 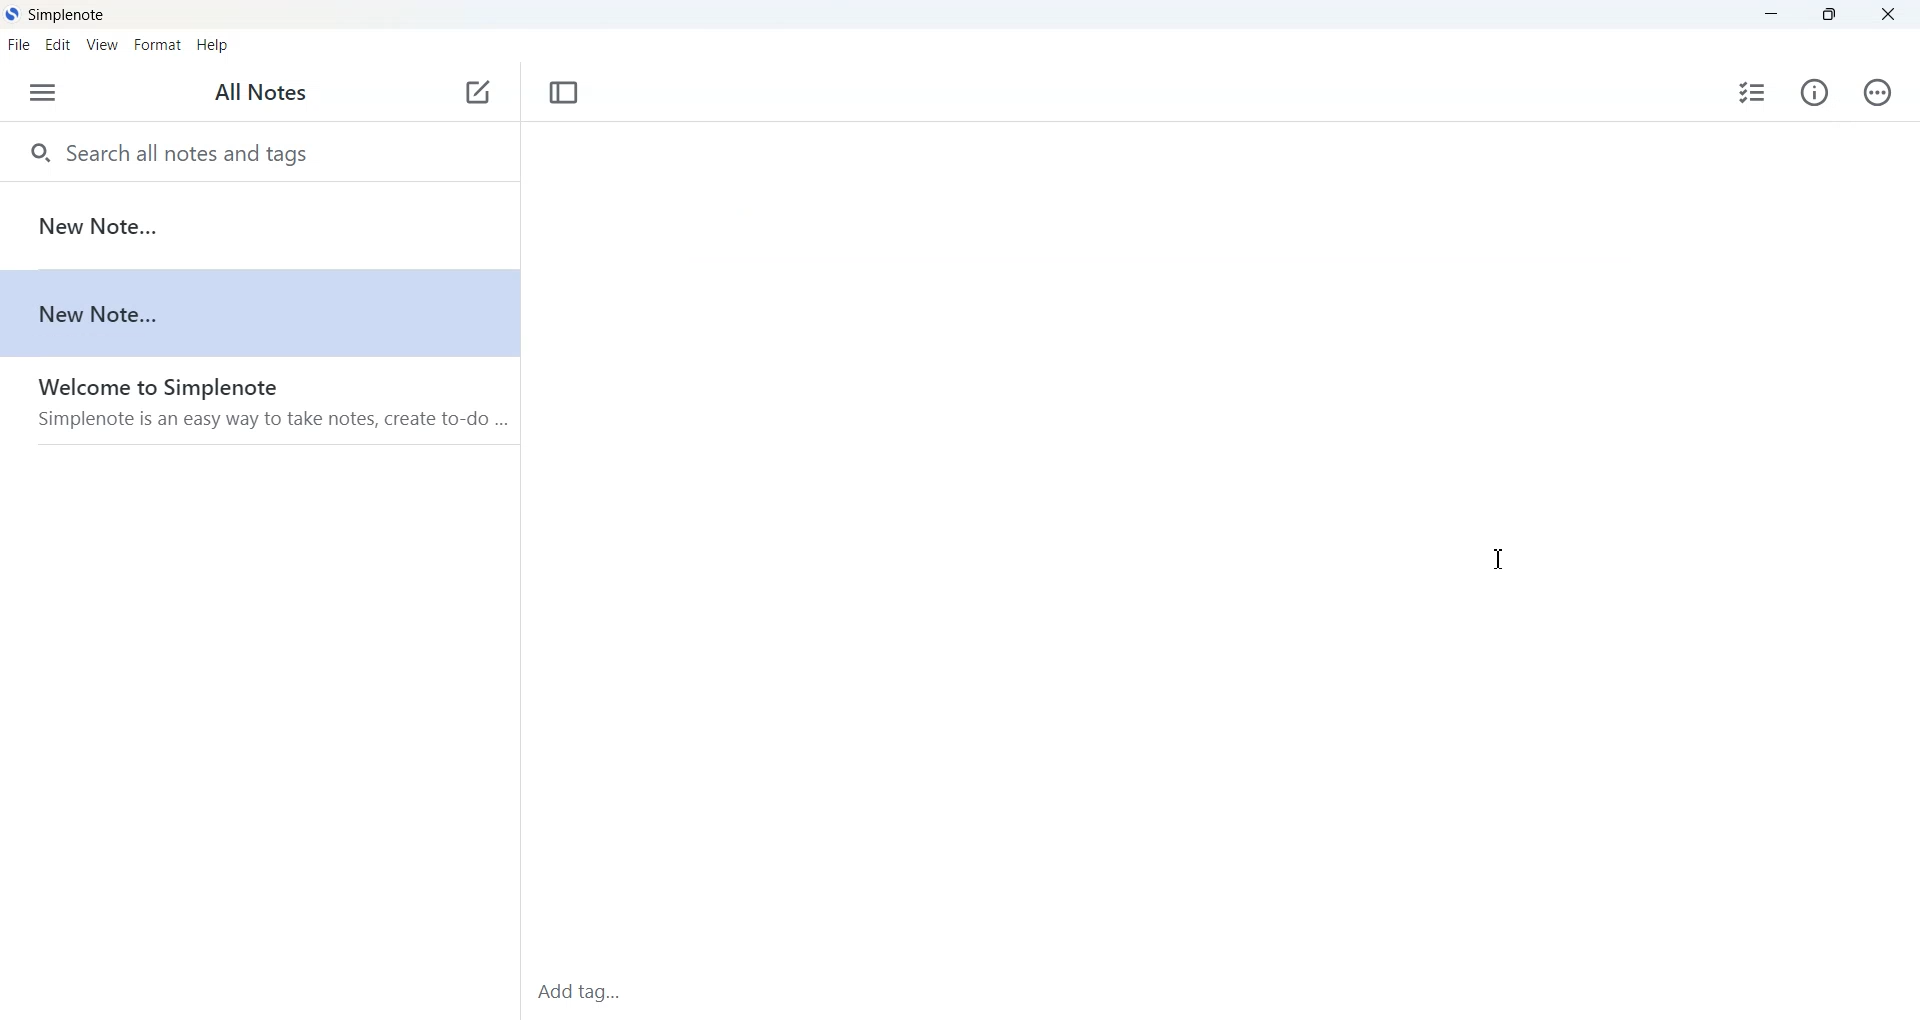 What do you see at coordinates (477, 93) in the screenshot?
I see `Add new note` at bounding box center [477, 93].